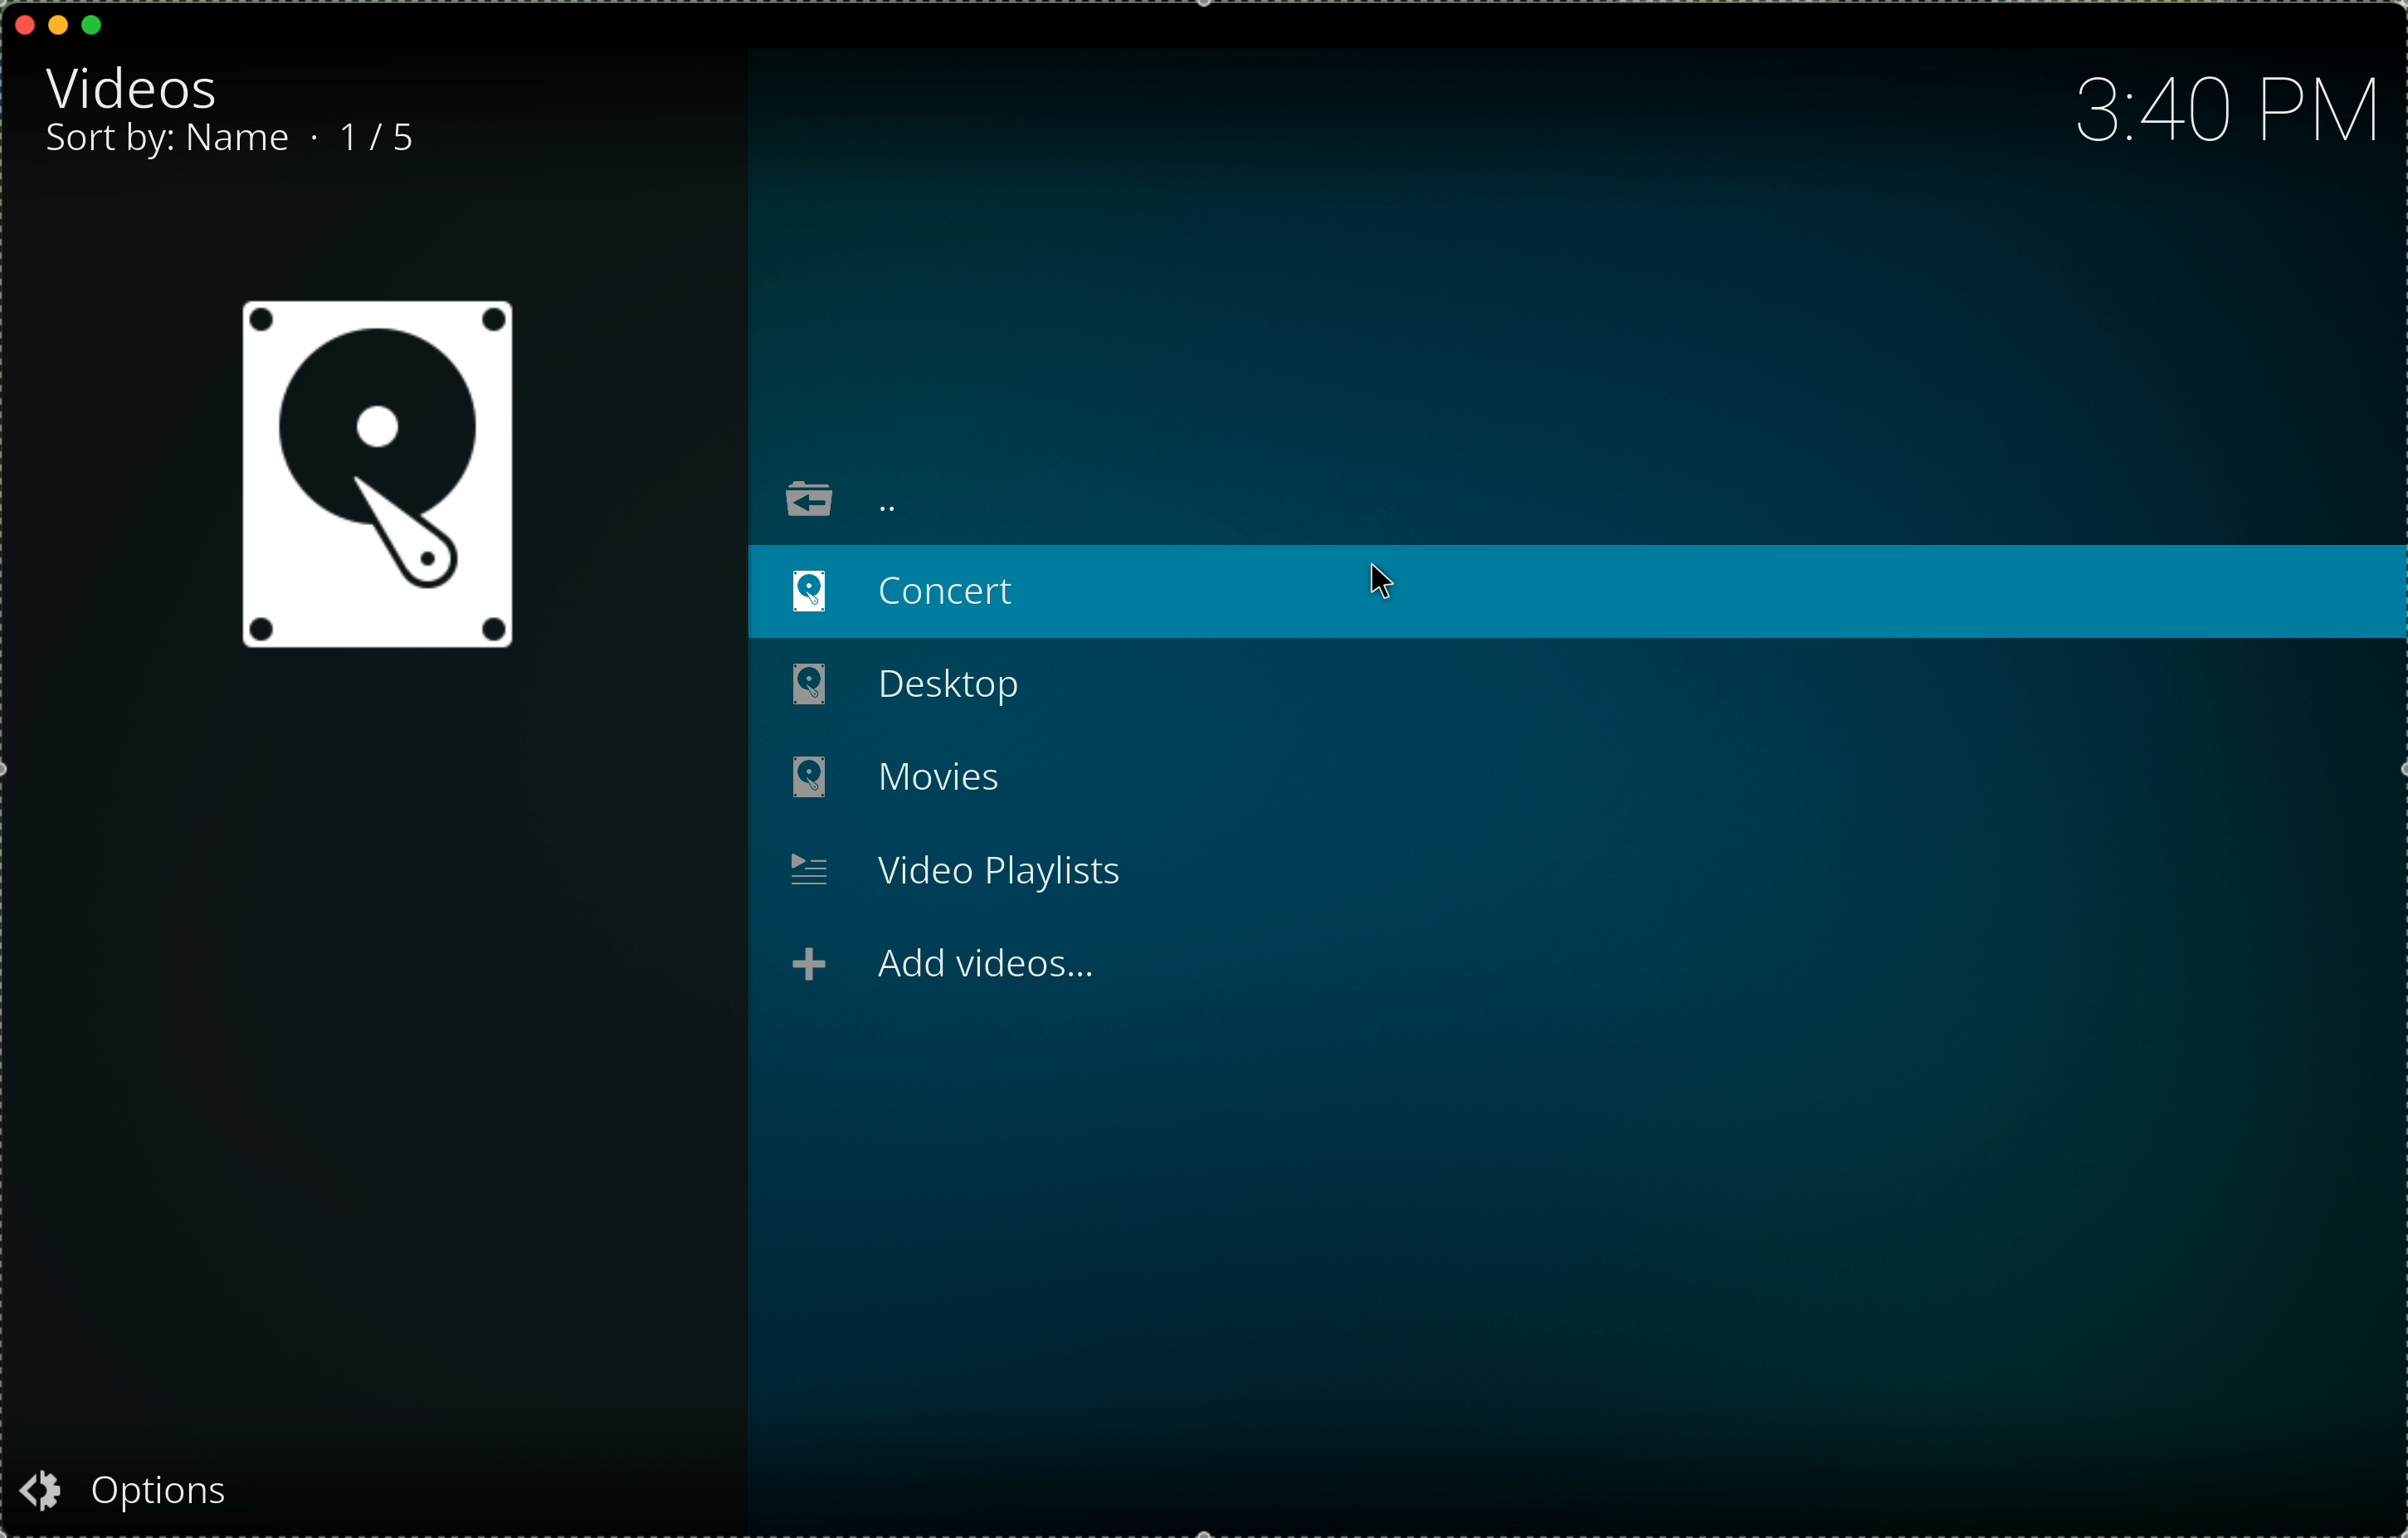 The height and width of the screenshot is (1538, 2408). Describe the element at coordinates (26, 24) in the screenshot. I see `close` at that location.